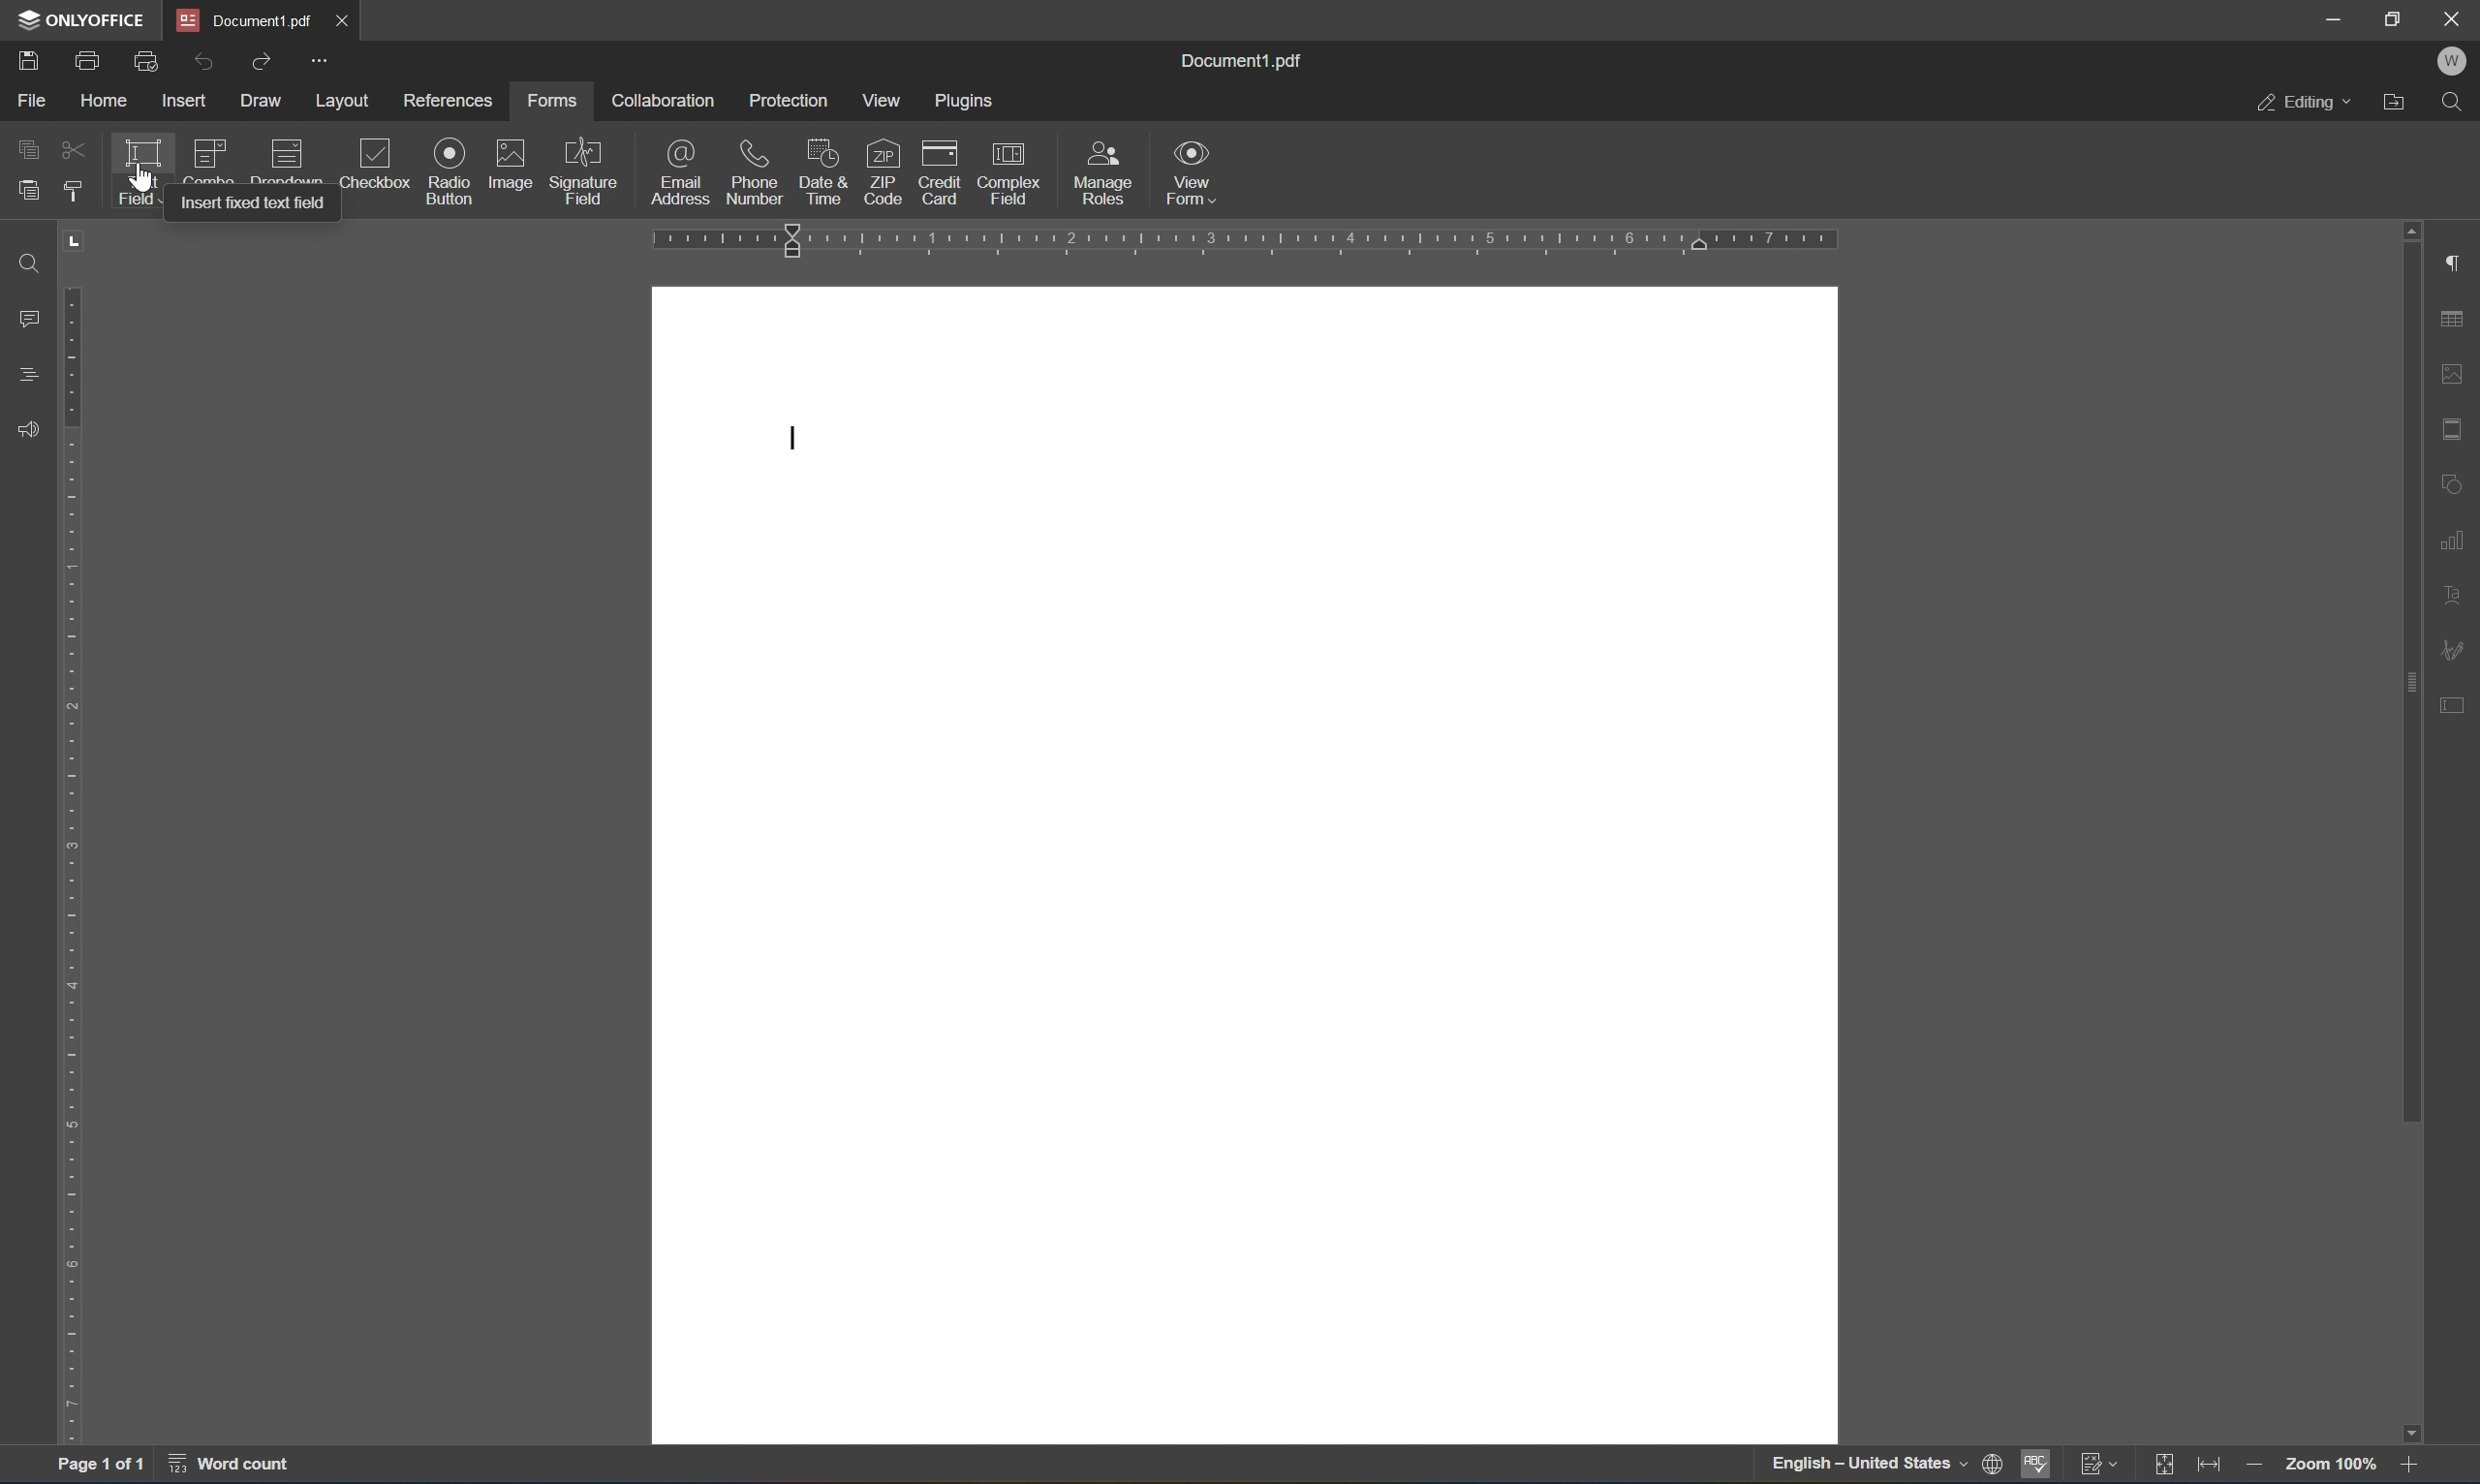 The image size is (2480, 1484). What do you see at coordinates (2396, 104) in the screenshot?
I see `open file location` at bounding box center [2396, 104].